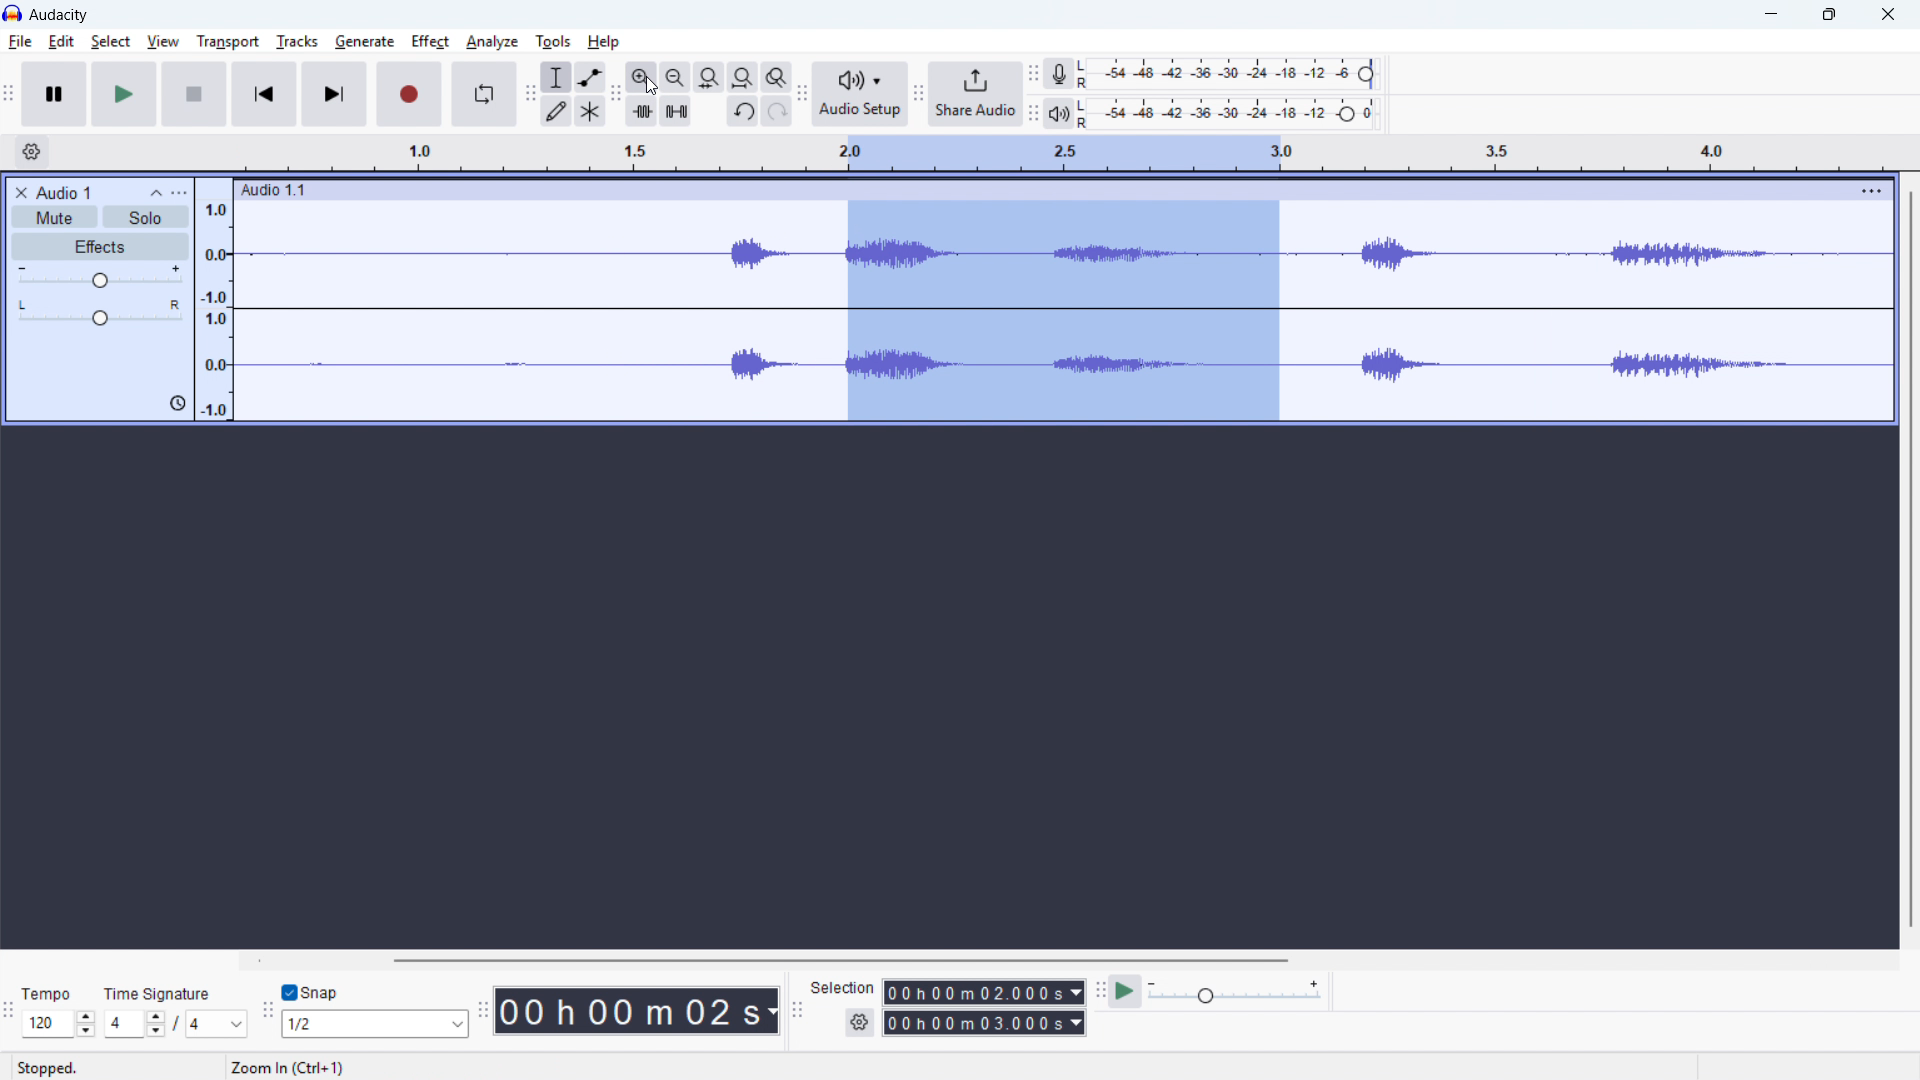  I want to click on Envelope tool, so click(589, 77).